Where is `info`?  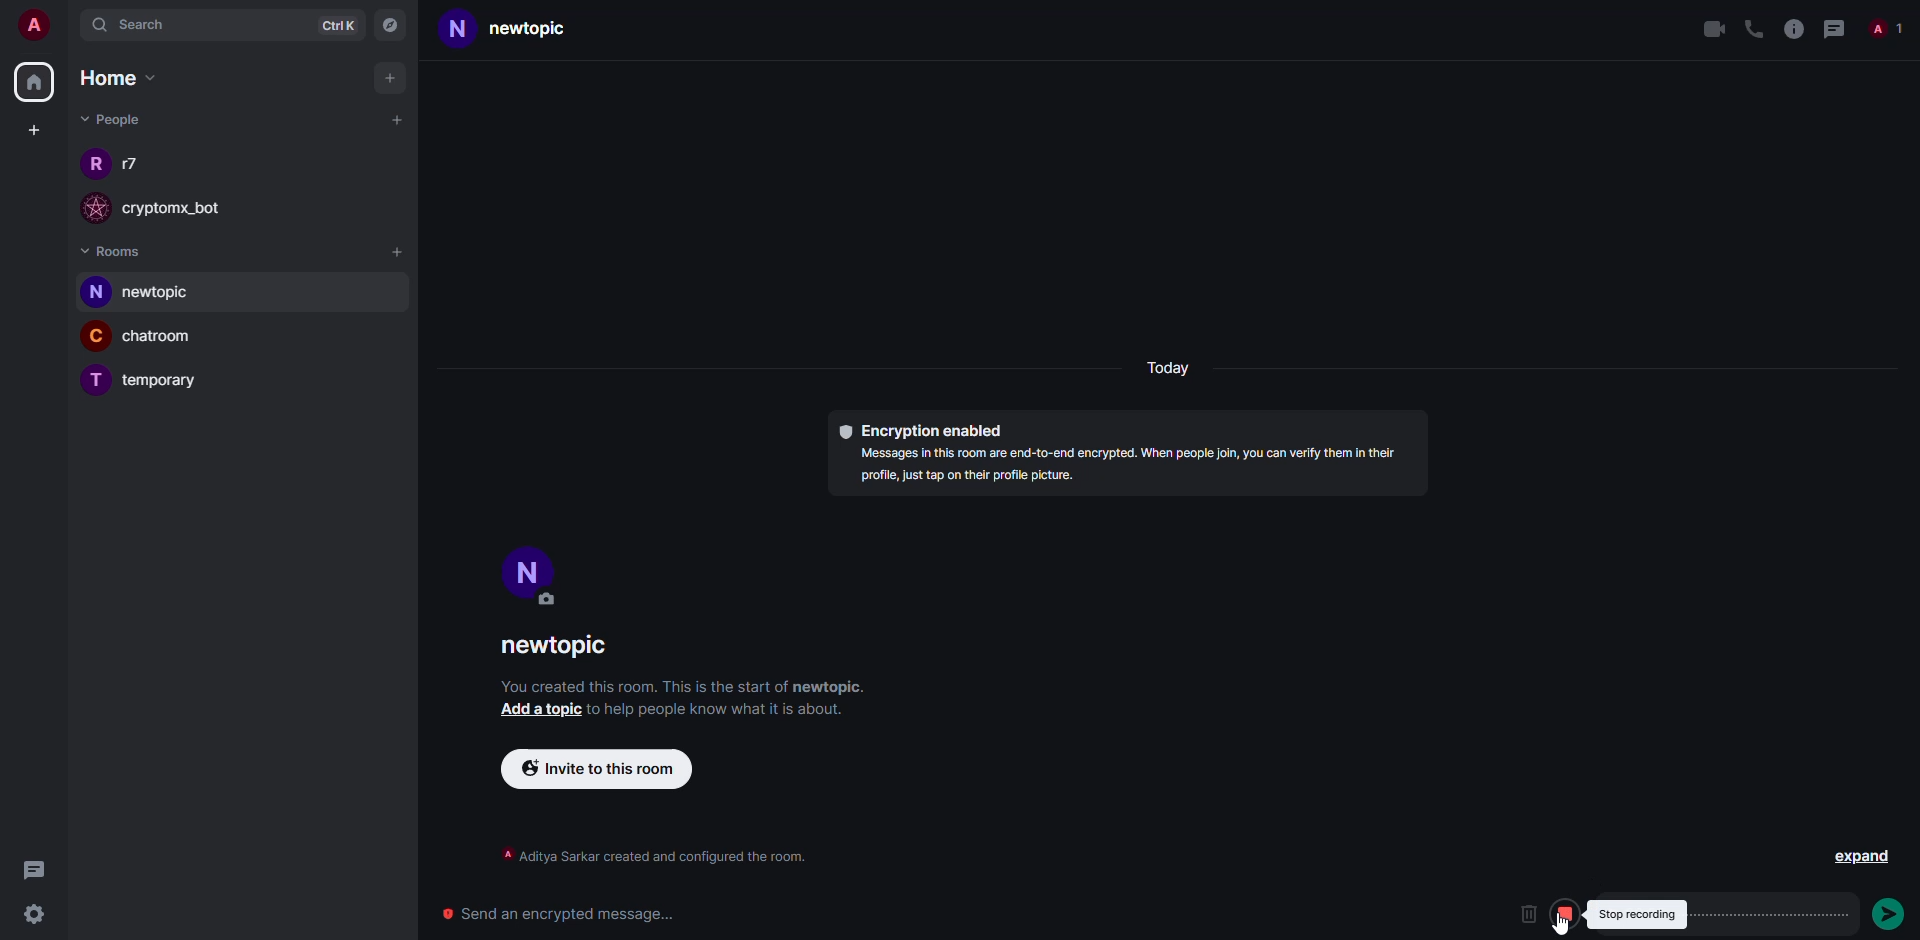
info is located at coordinates (1793, 28).